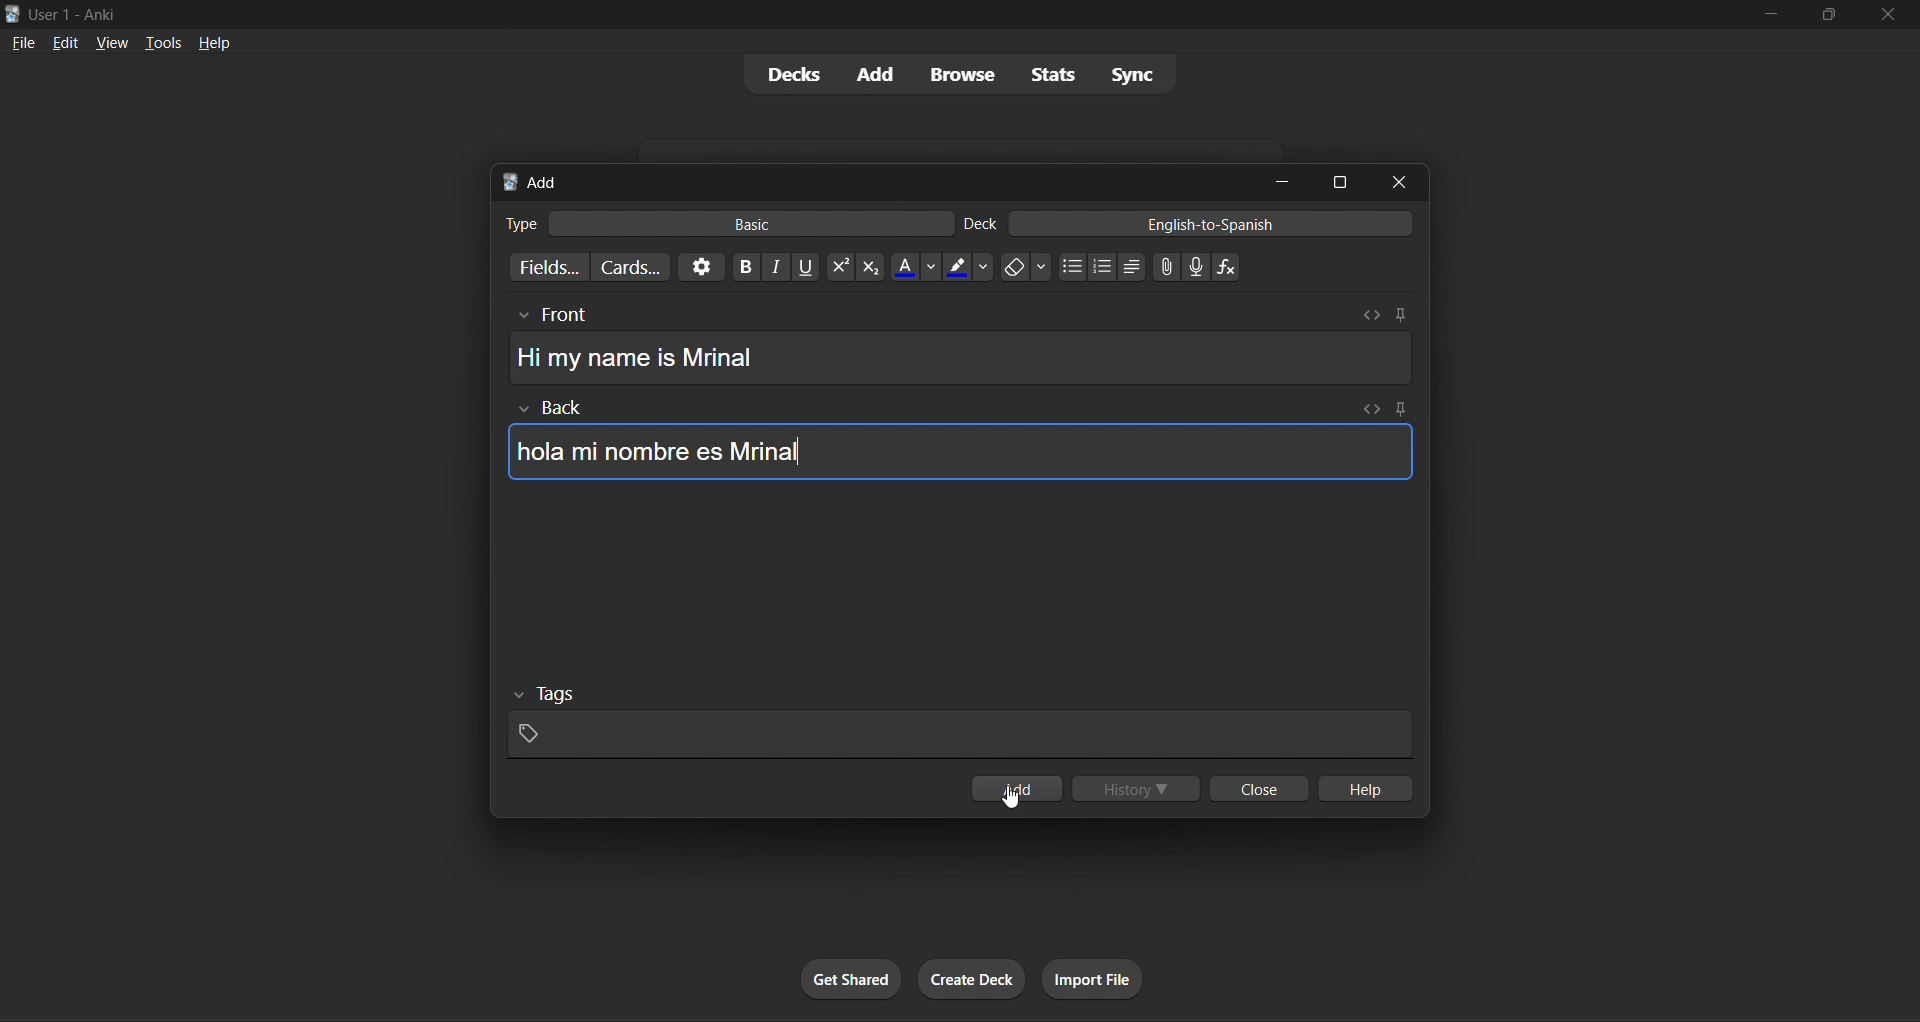 Image resolution: width=1920 pixels, height=1022 pixels. I want to click on add card title bar, so click(870, 178).